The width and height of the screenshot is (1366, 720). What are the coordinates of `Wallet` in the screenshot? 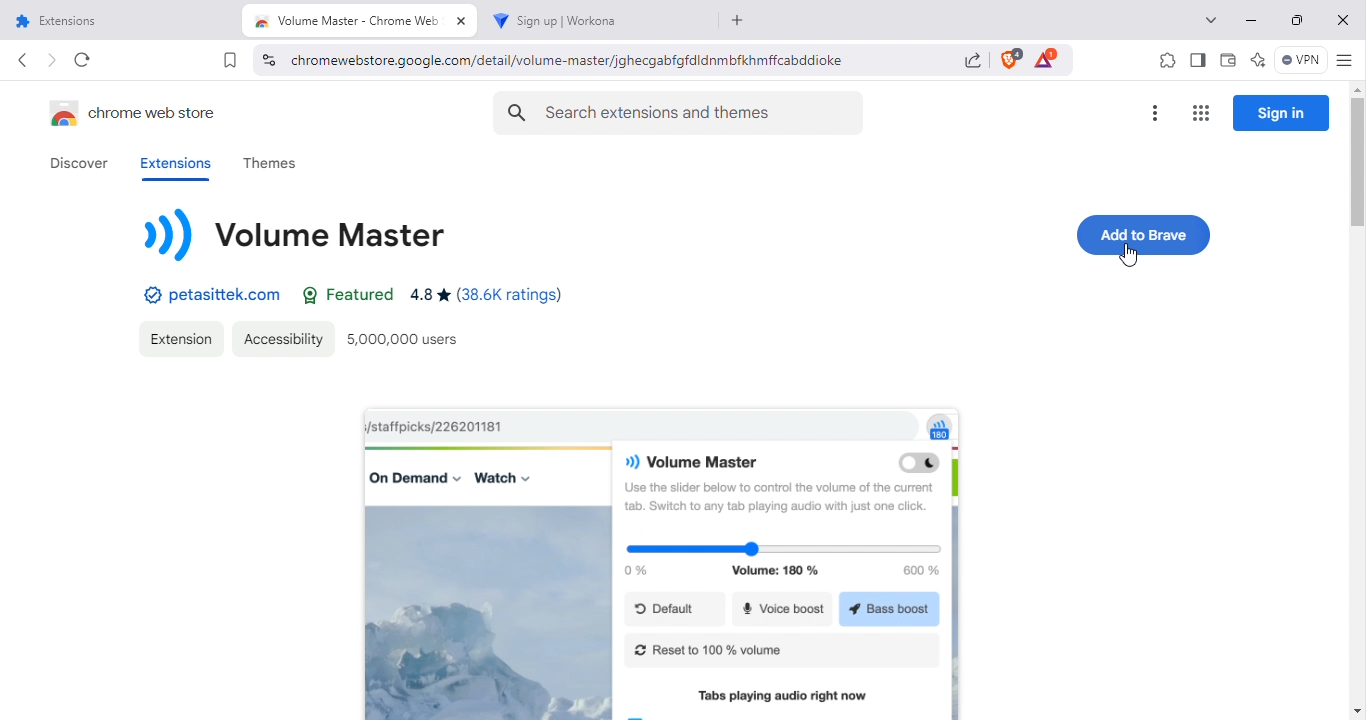 It's located at (1227, 61).